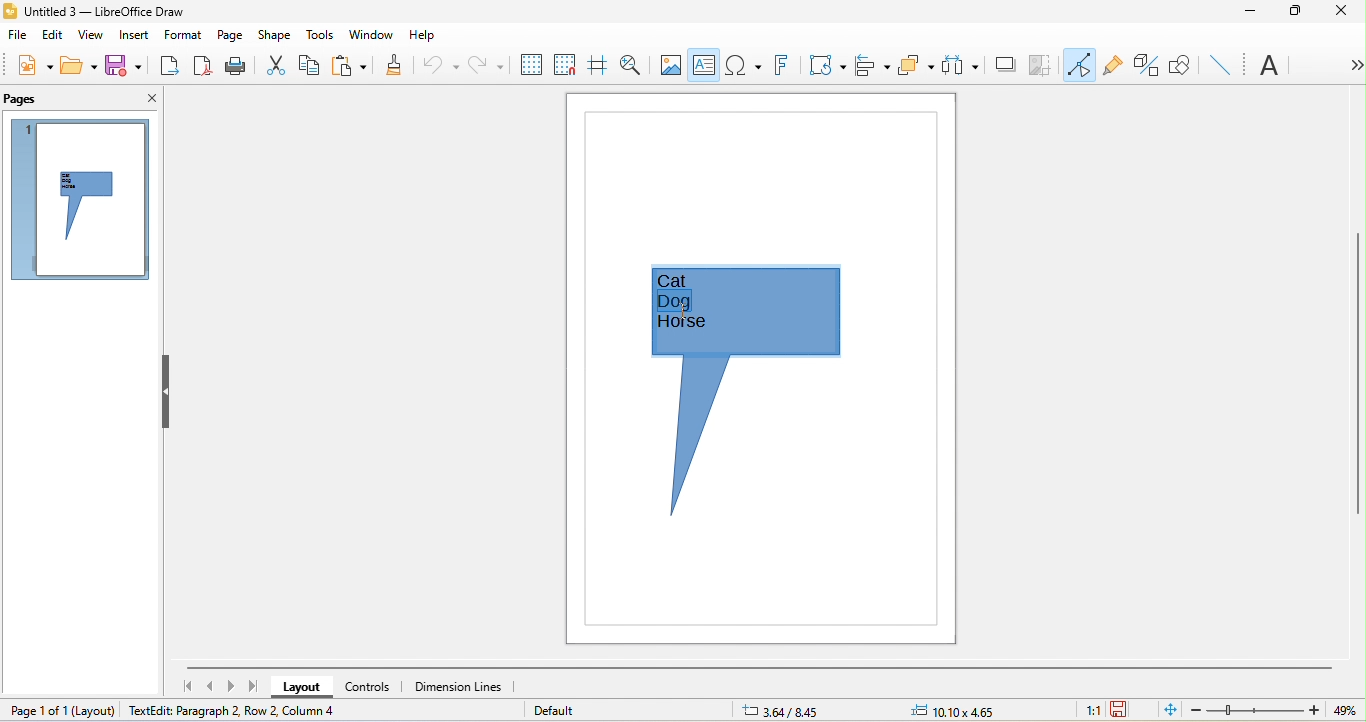 The image size is (1366, 722). I want to click on undo, so click(438, 63).